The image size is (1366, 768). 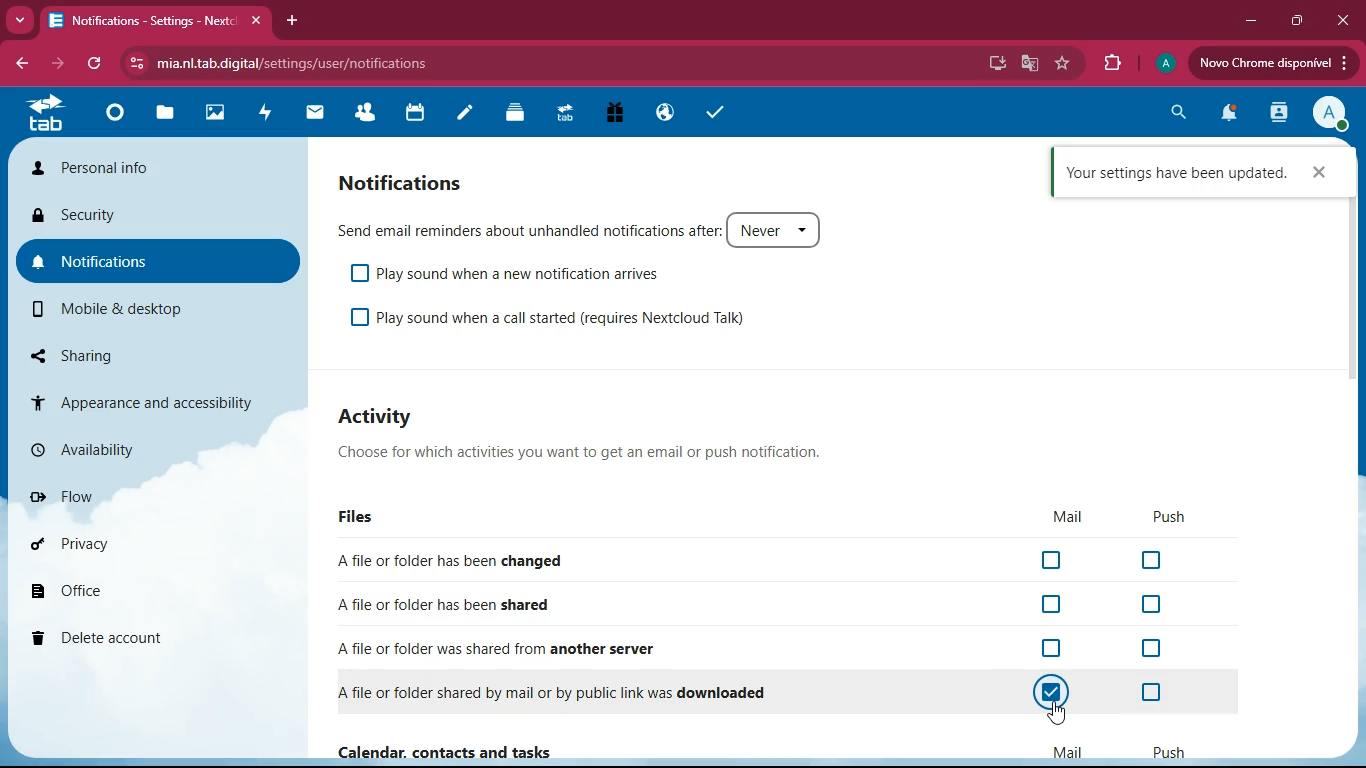 What do you see at coordinates (1062, 715) in the screenshot?
I see `pointing cursor` at bounding box center [1062, 715].